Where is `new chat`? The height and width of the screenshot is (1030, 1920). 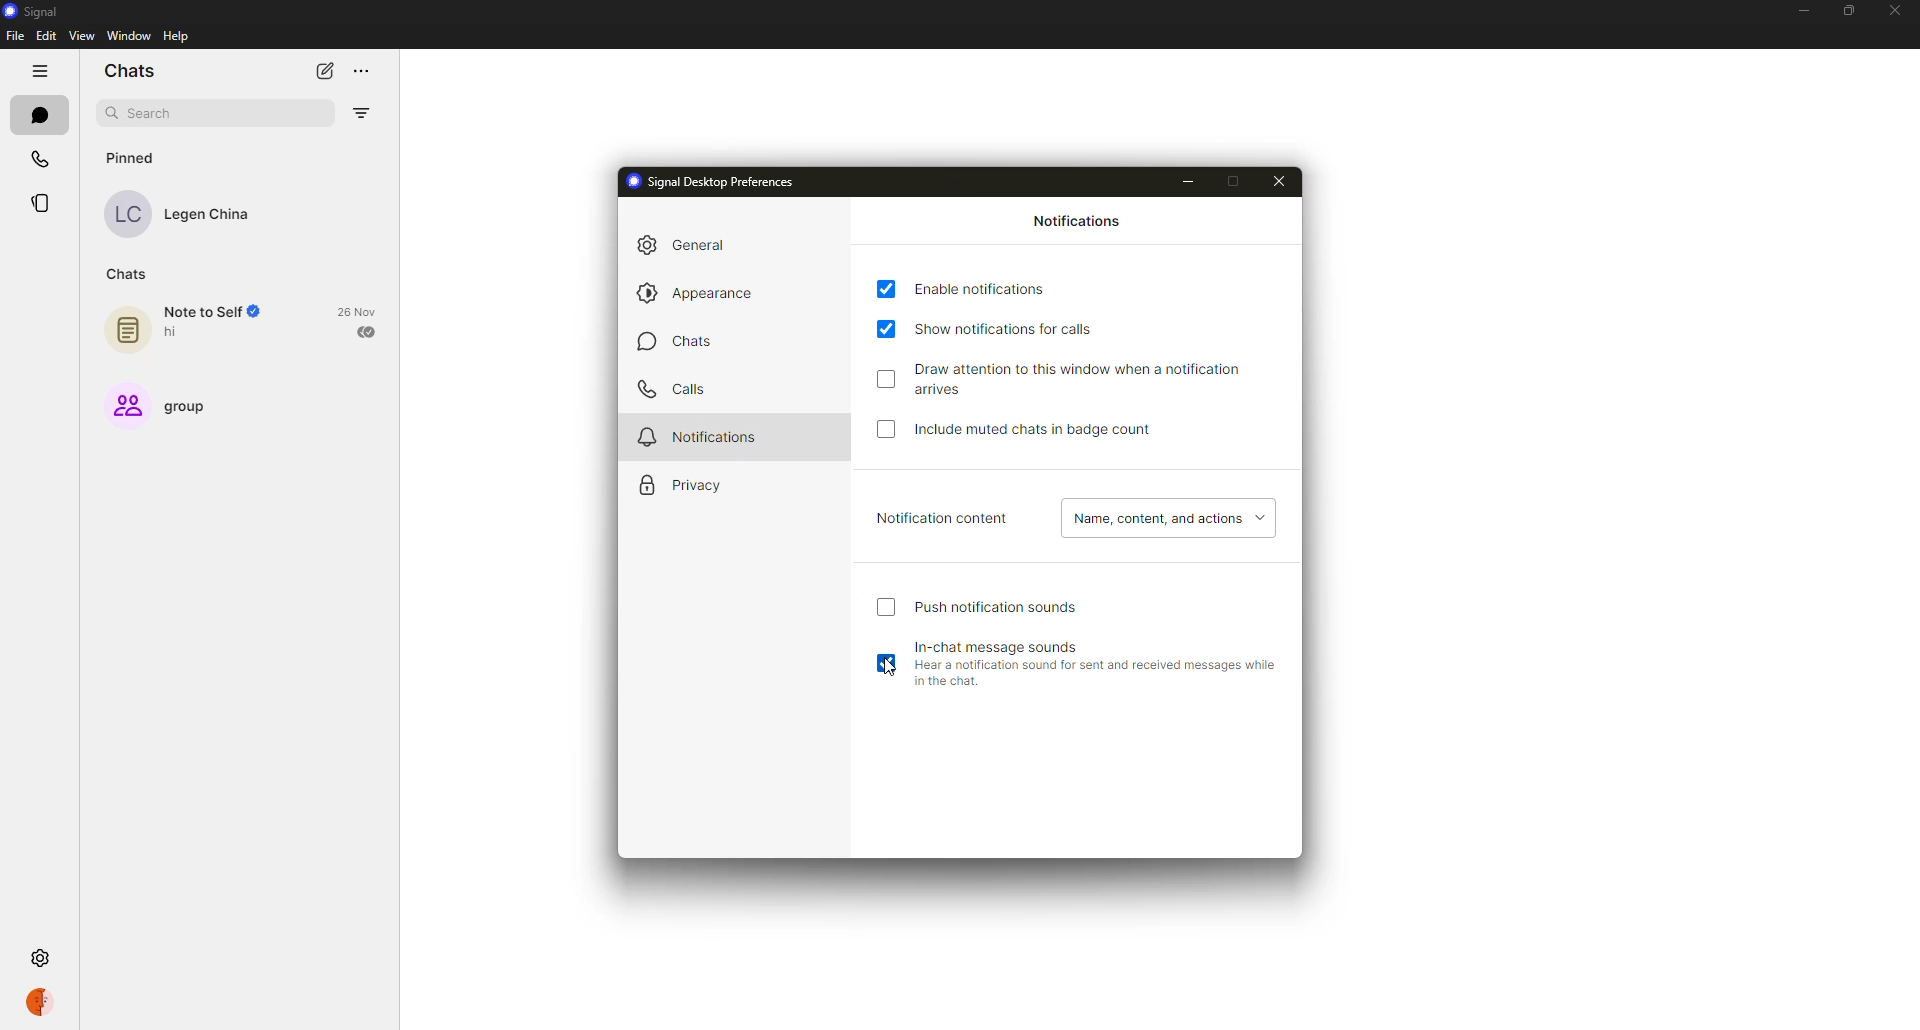 new chat is located at coordinates (324, 72).